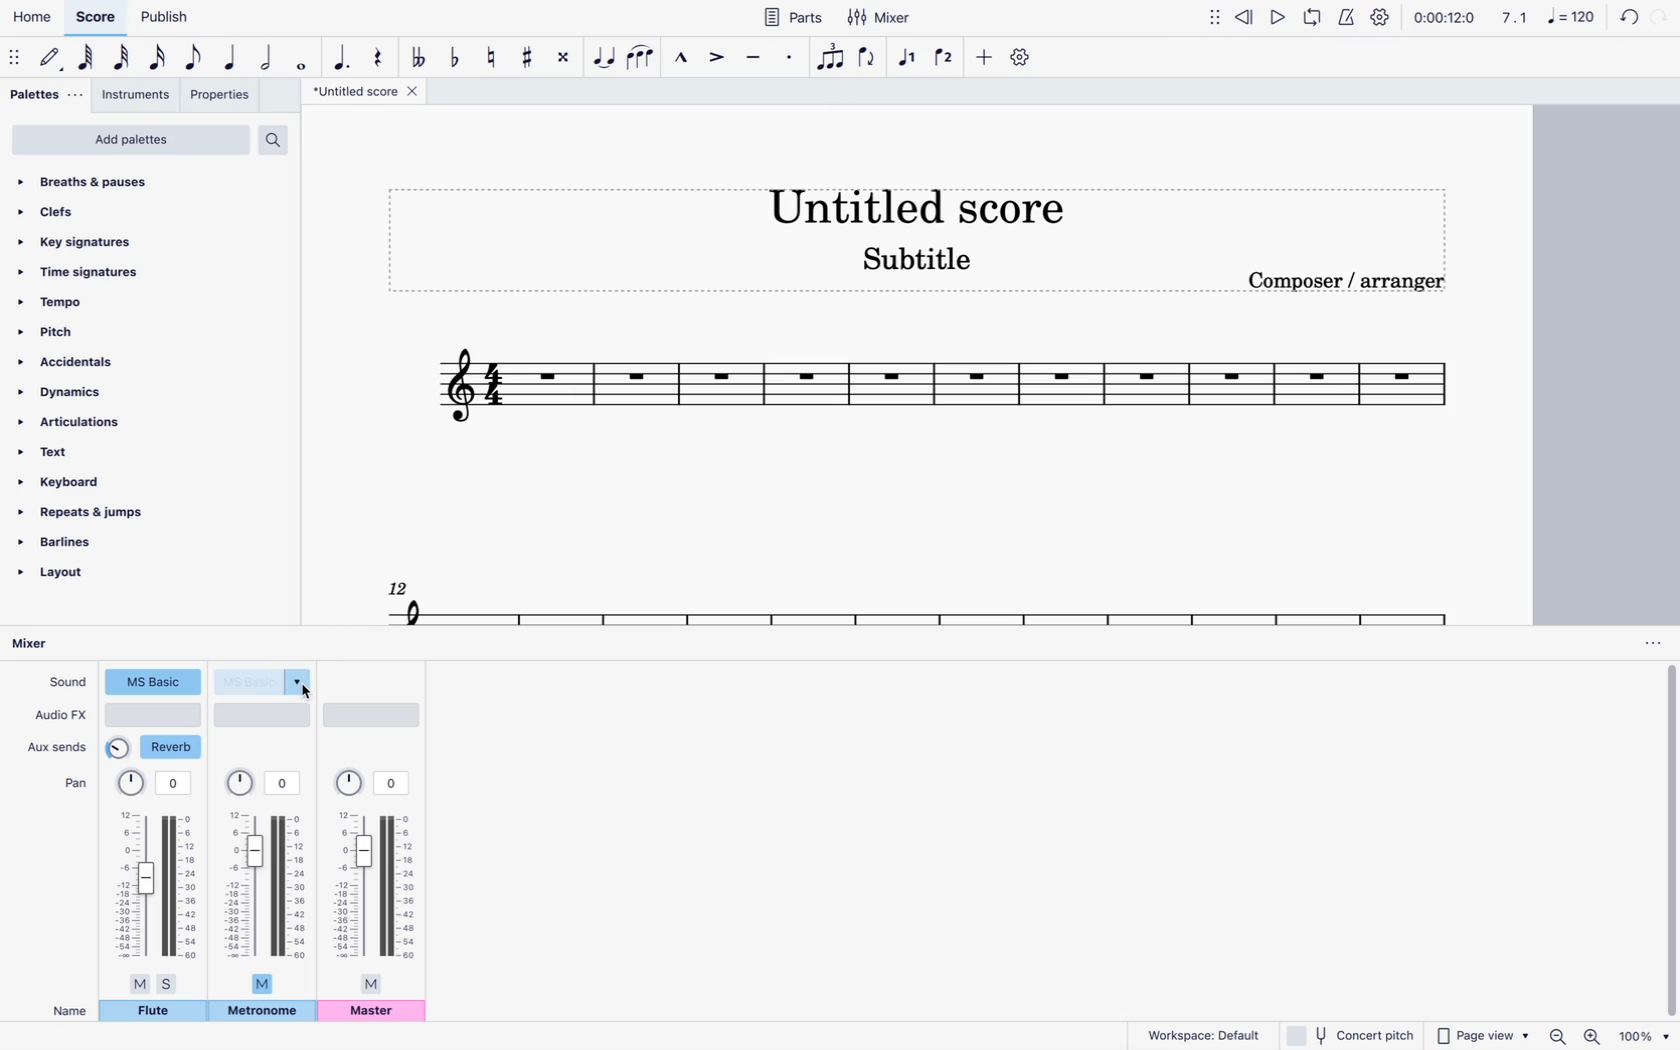 This screenshot has width=1680, height=1050. What do you see at coordinates (1545, 20) in the screenshot?
I see `scale` at bounding box center [1545, 20].